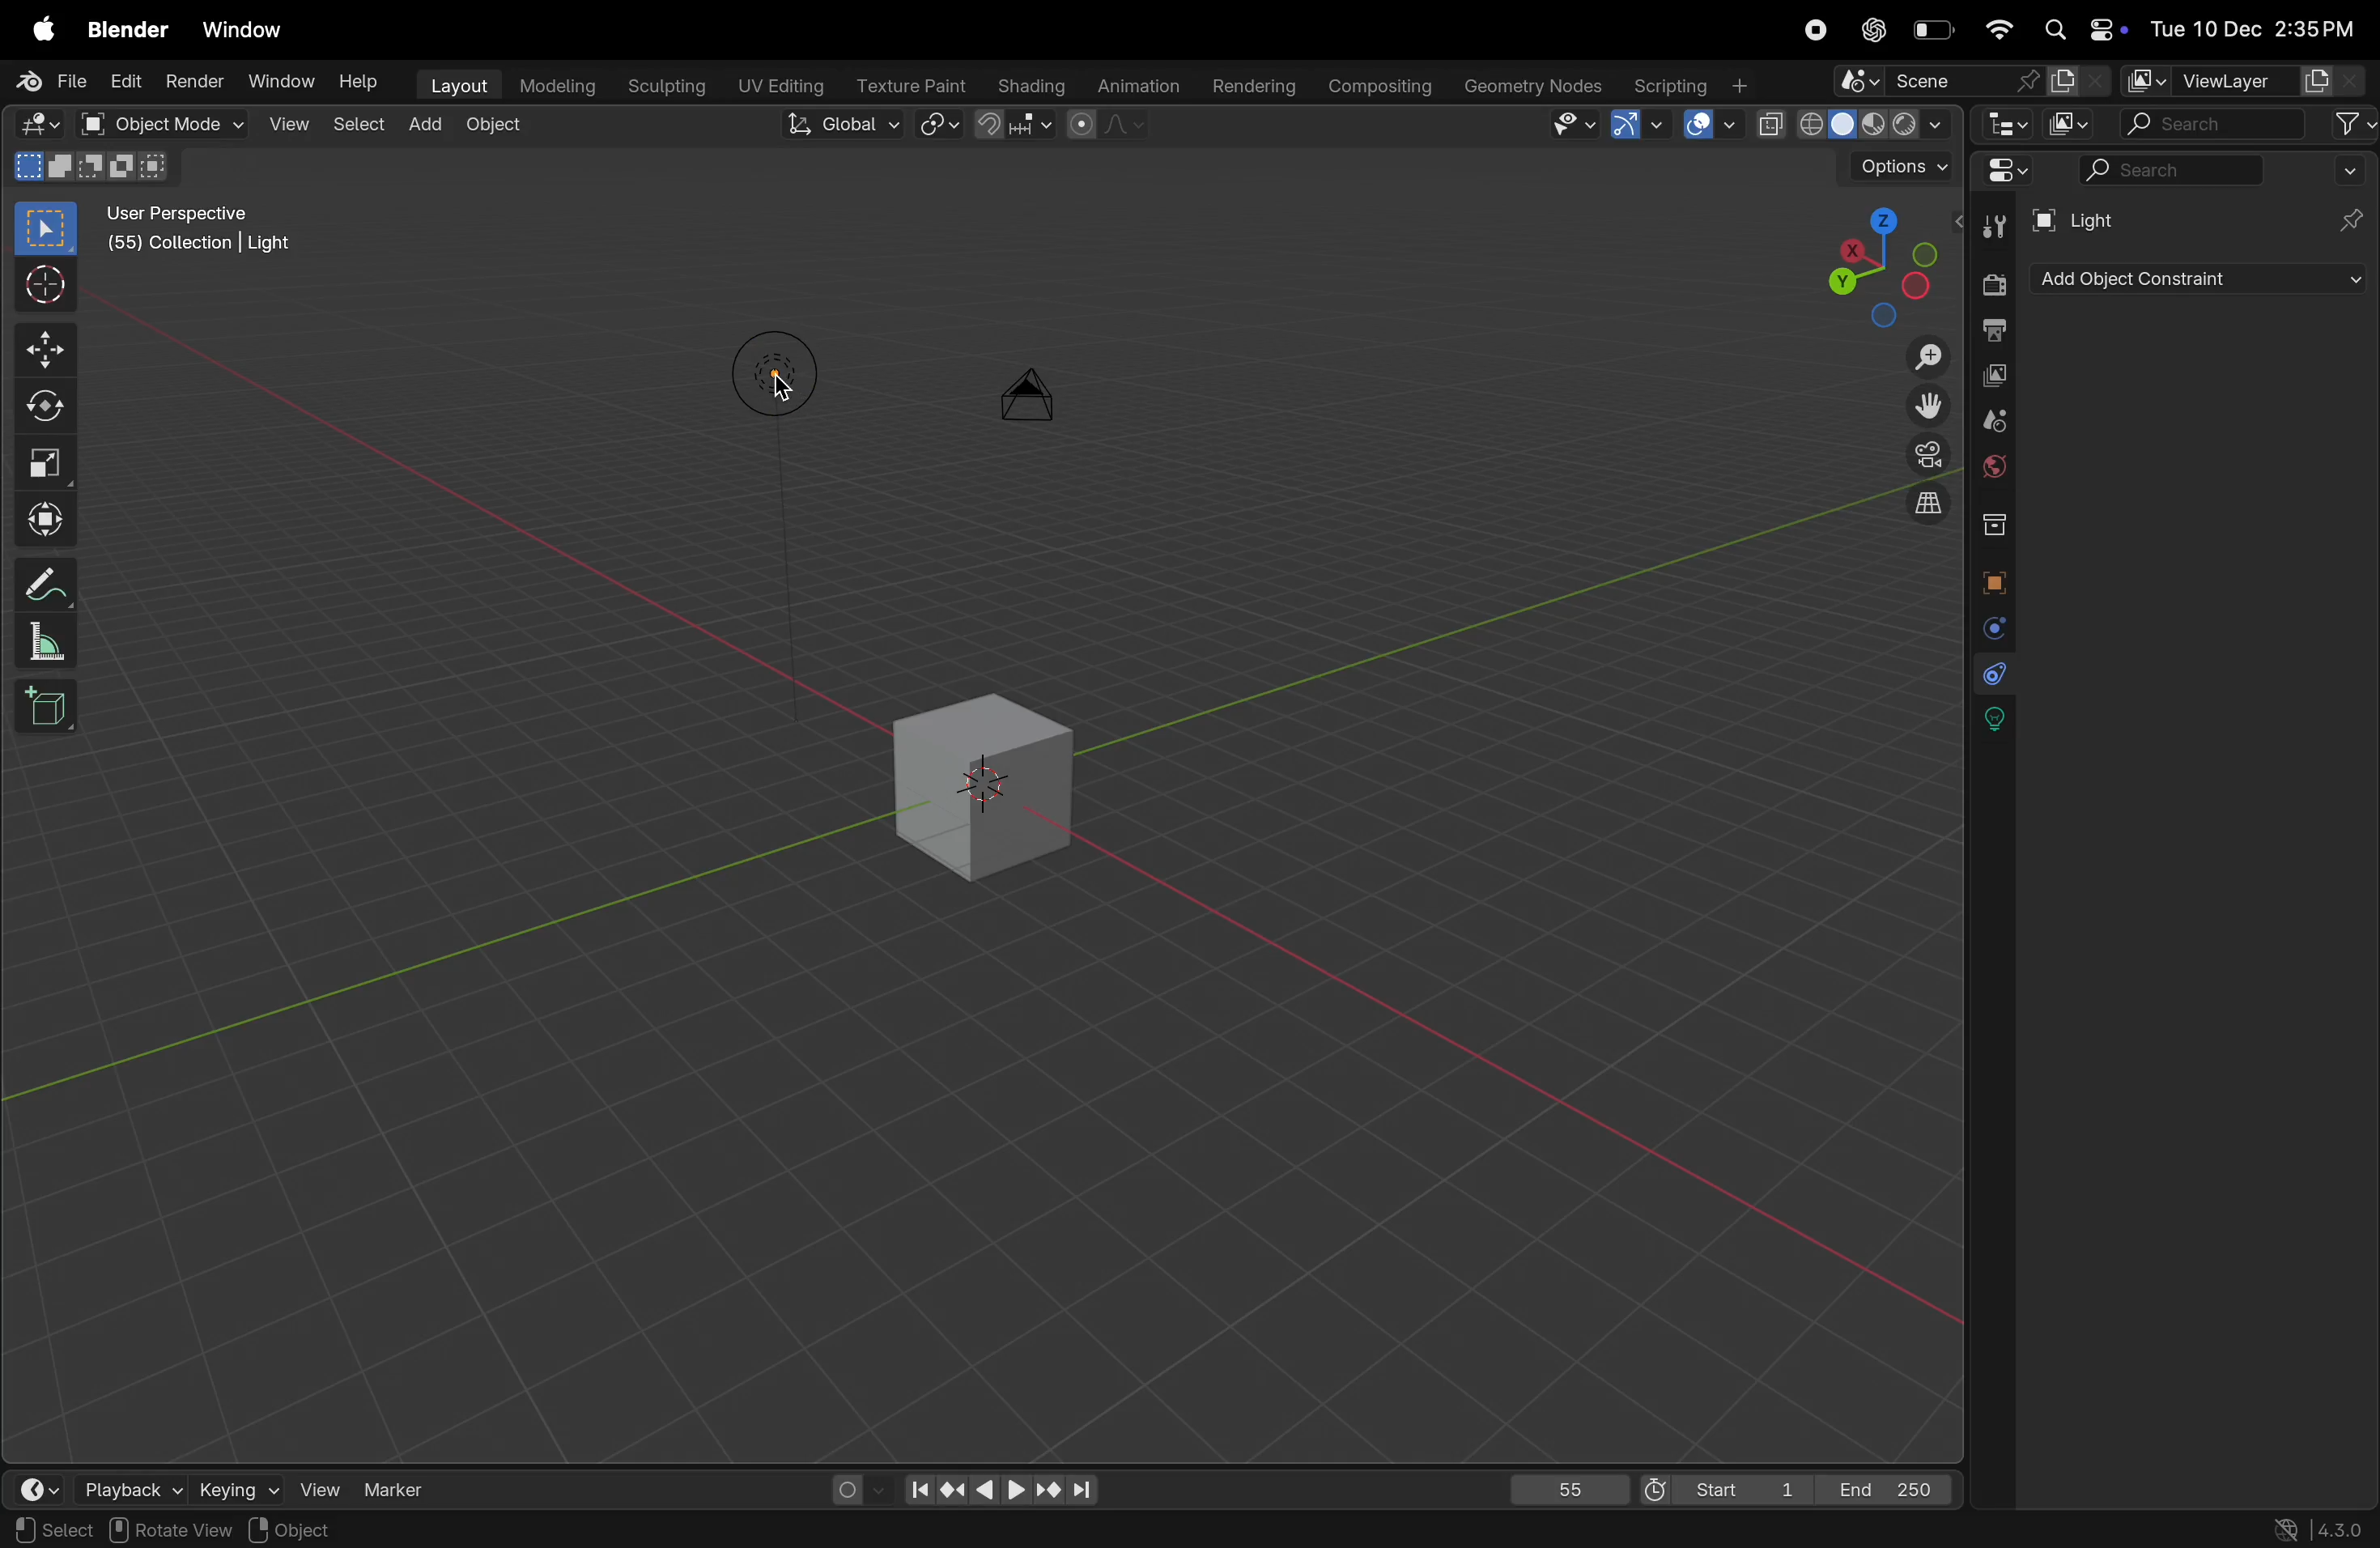  Describe the element at coordinates (1102, 128) in the screenshot. I see `proportional editing objects` at that location.